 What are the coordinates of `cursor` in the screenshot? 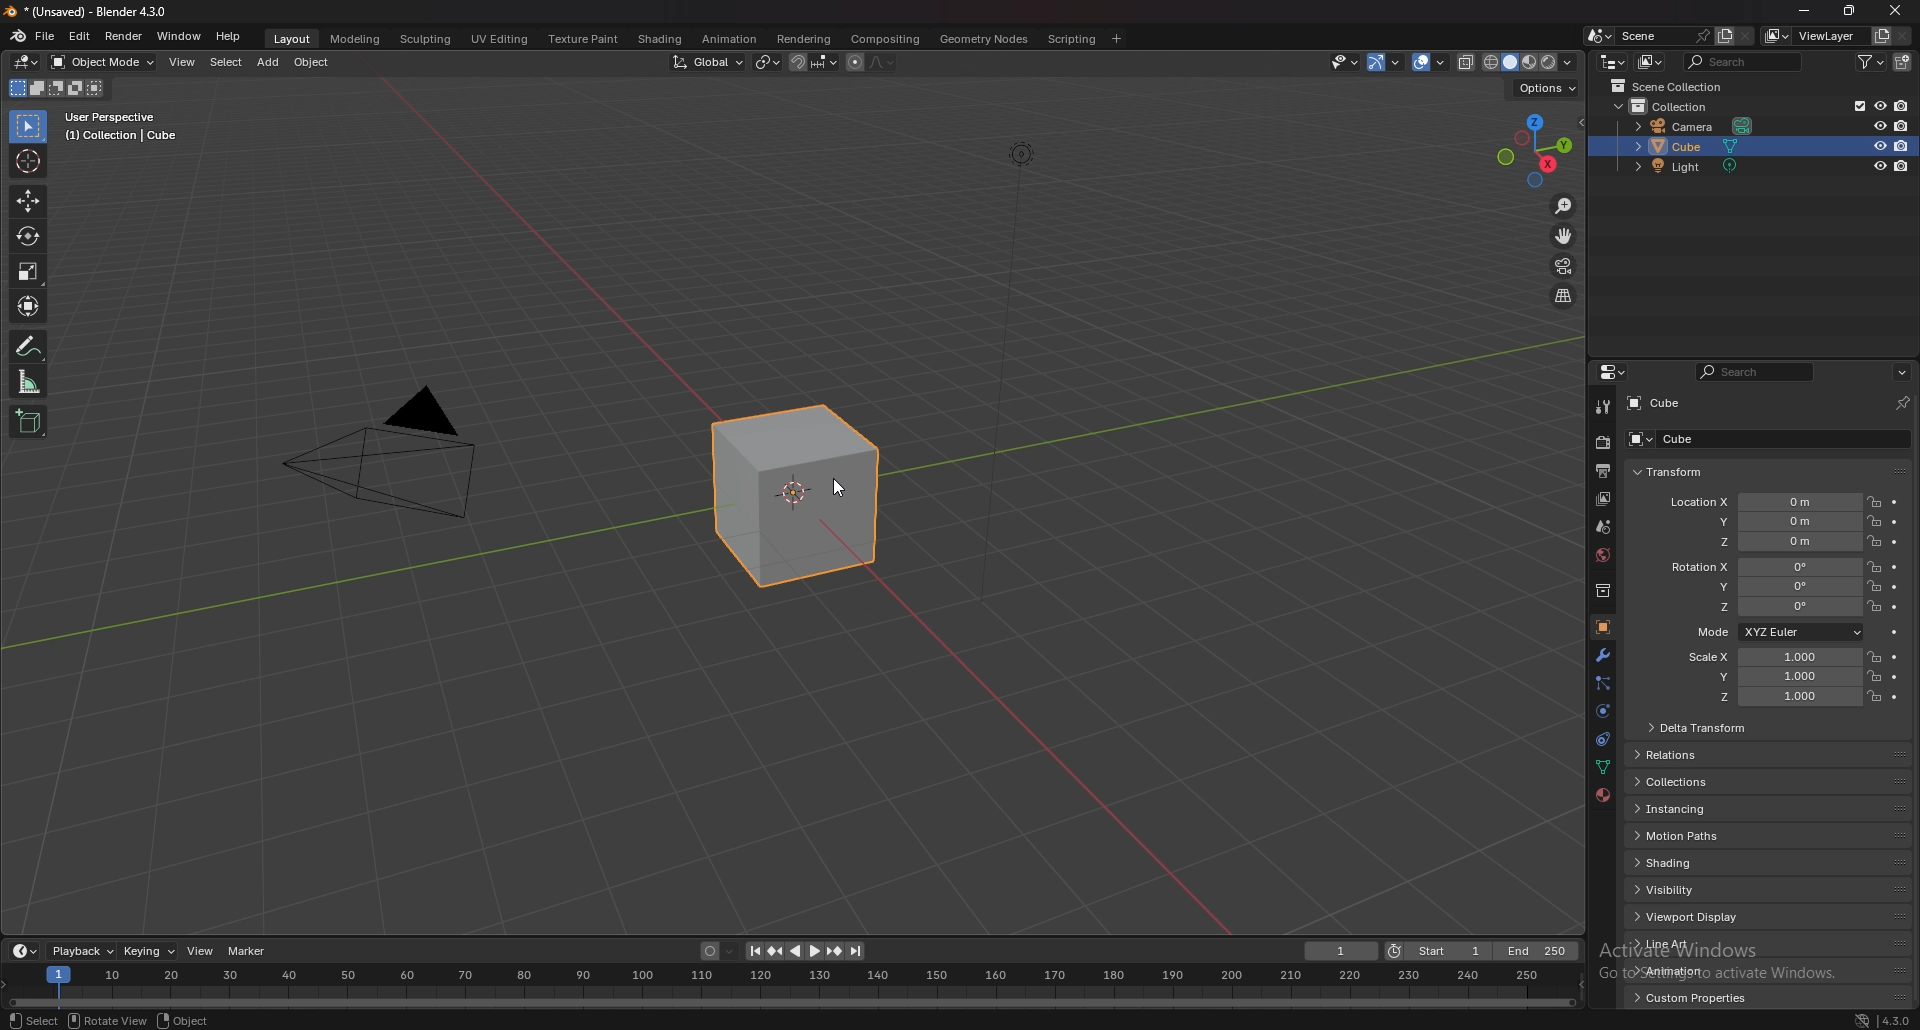 It's located at (838, 486).